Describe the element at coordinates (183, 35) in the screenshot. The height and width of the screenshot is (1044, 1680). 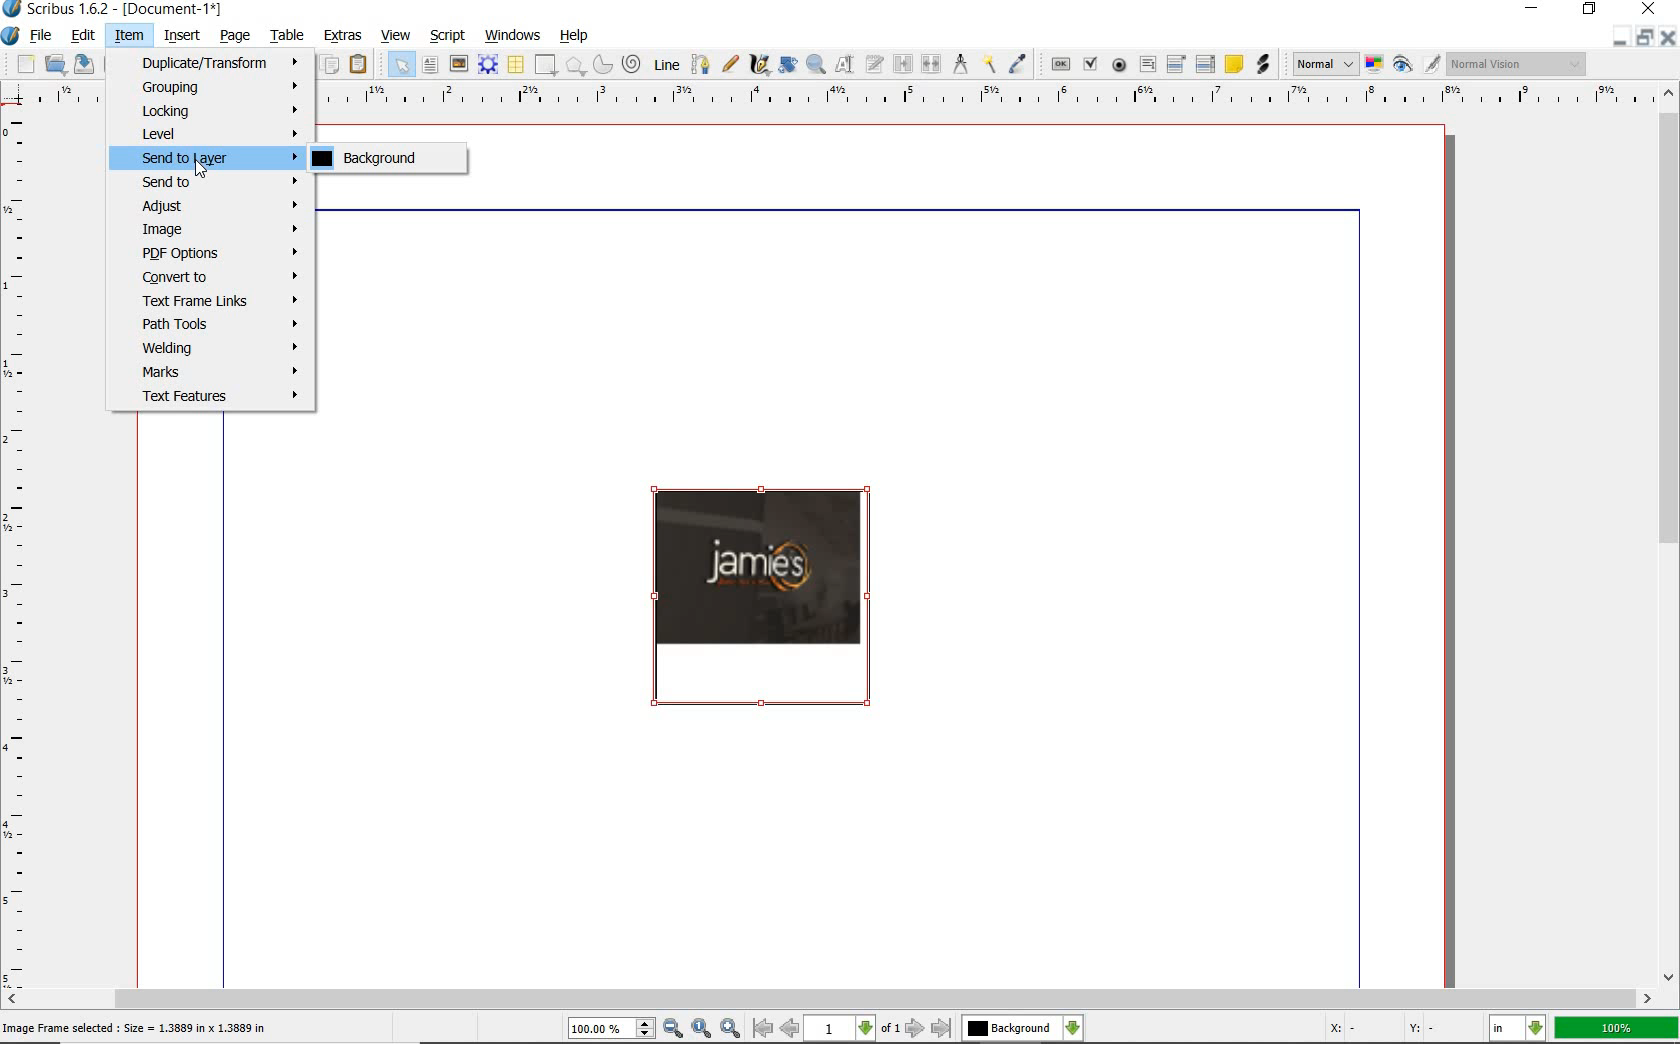
I see `insert` at that location.